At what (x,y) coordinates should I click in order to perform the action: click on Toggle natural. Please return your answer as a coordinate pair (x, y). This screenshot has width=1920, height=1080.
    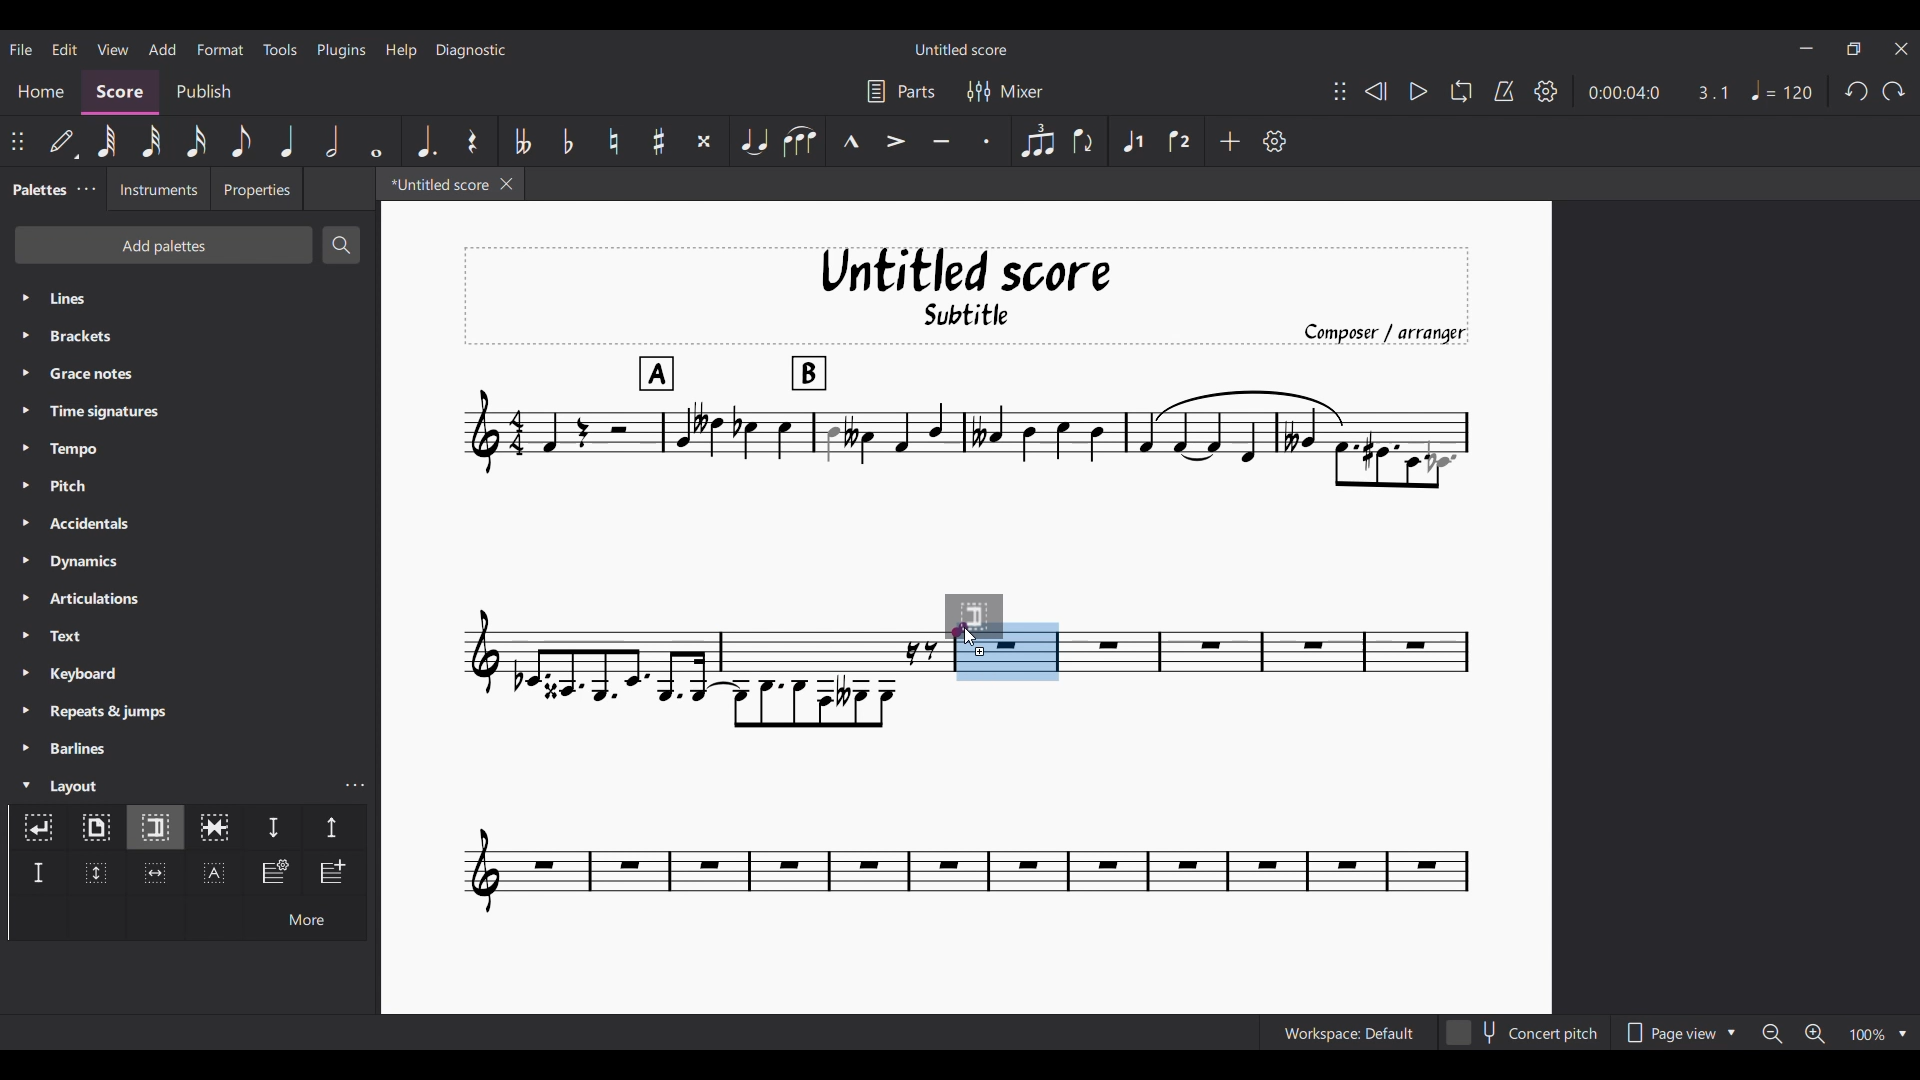
    Looking at the image, I should click on (615, 141).